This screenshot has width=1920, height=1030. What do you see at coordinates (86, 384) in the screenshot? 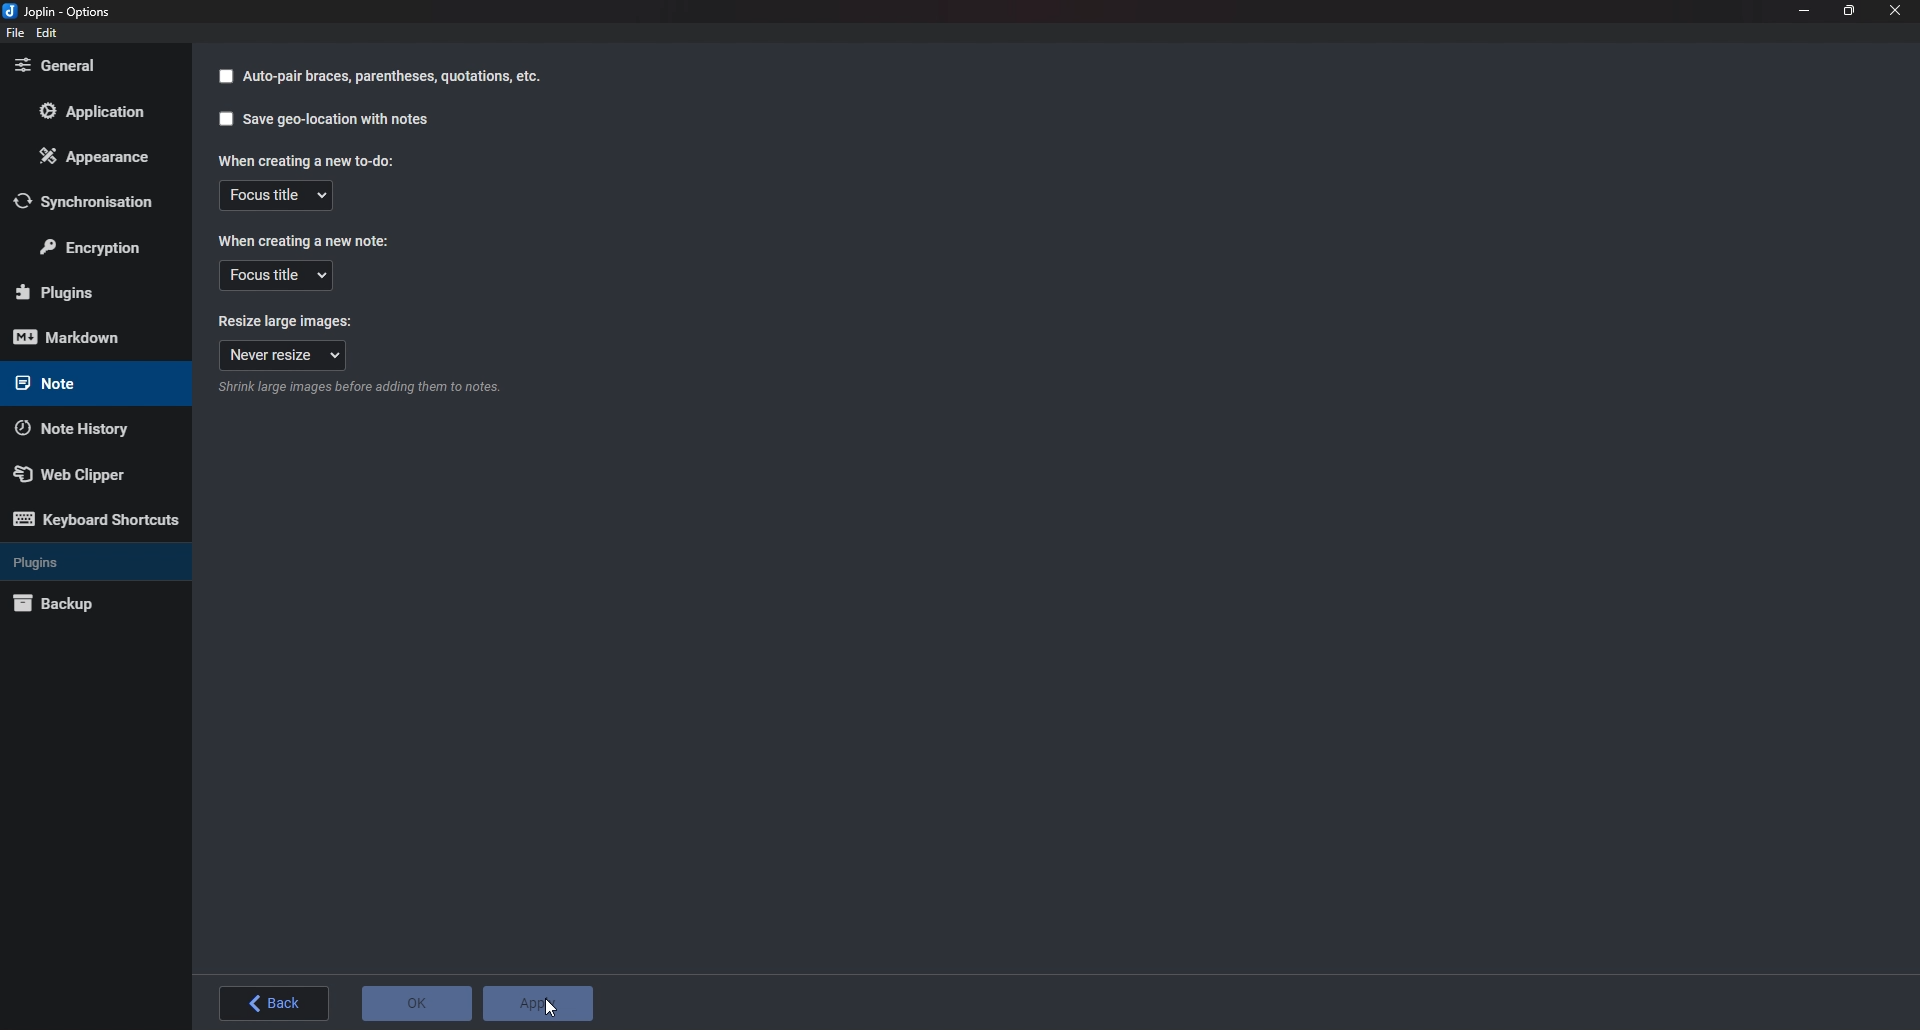
I see `note` at bounding box center [86, 384].